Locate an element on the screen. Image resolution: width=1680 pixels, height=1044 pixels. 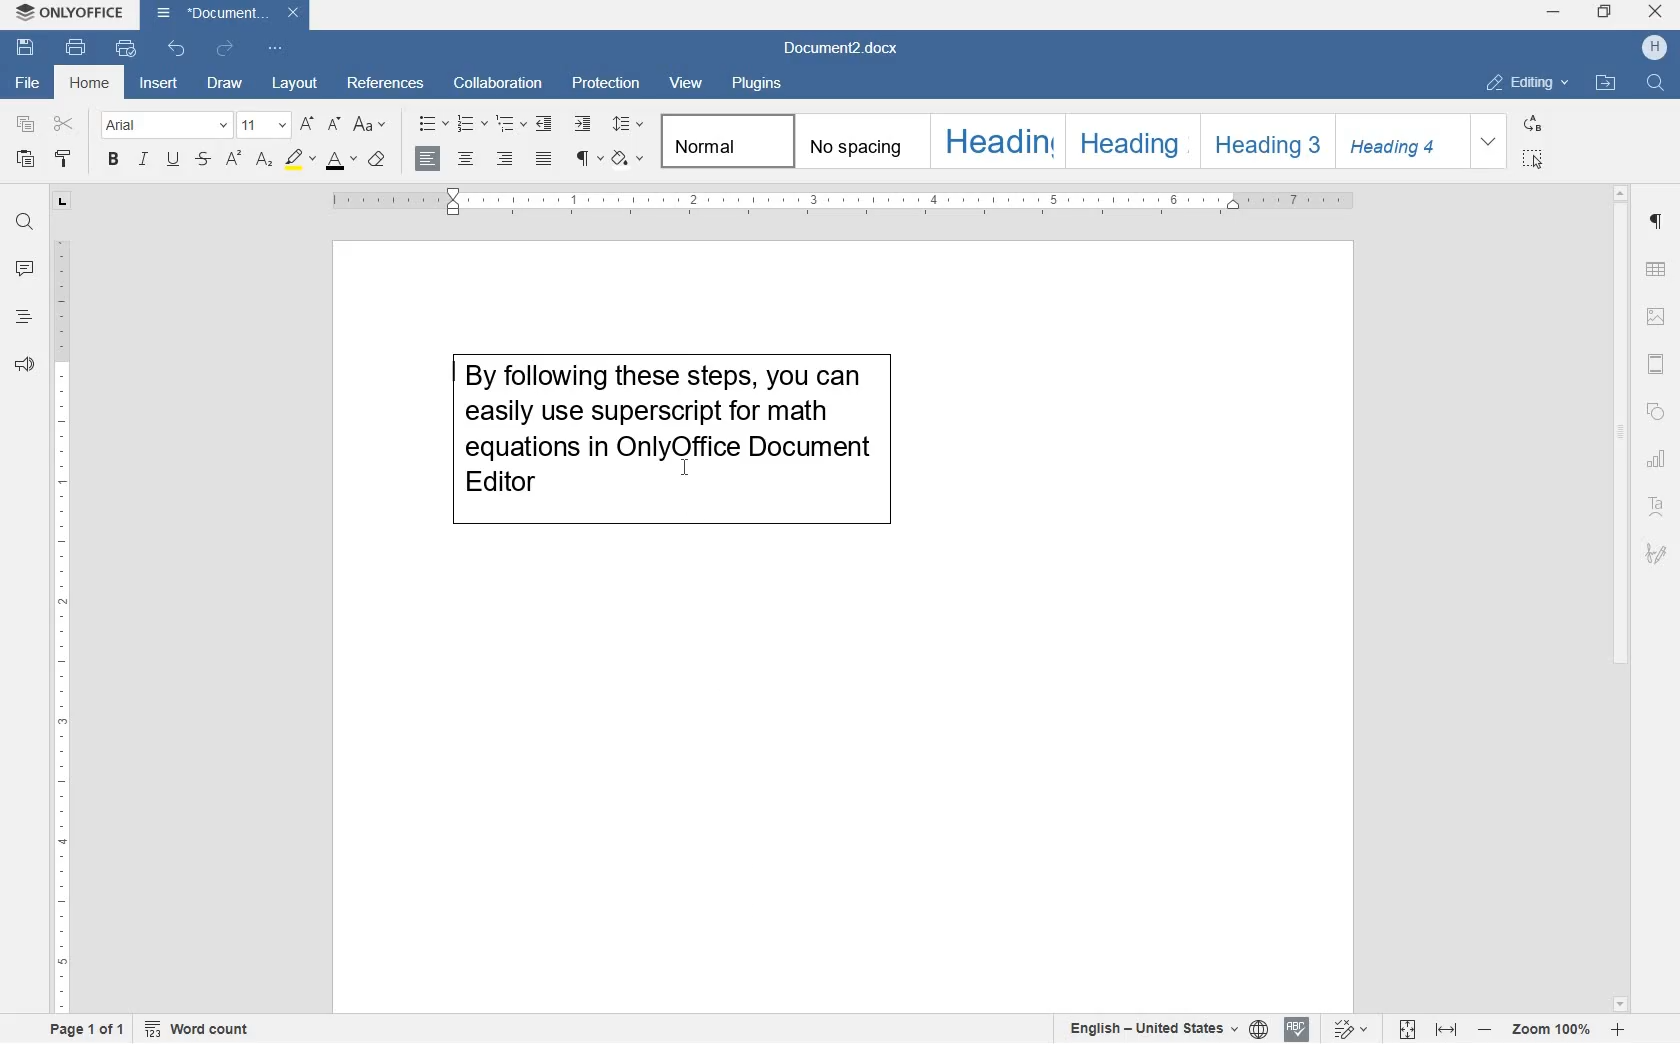
home is located at coordinates (87, 82).